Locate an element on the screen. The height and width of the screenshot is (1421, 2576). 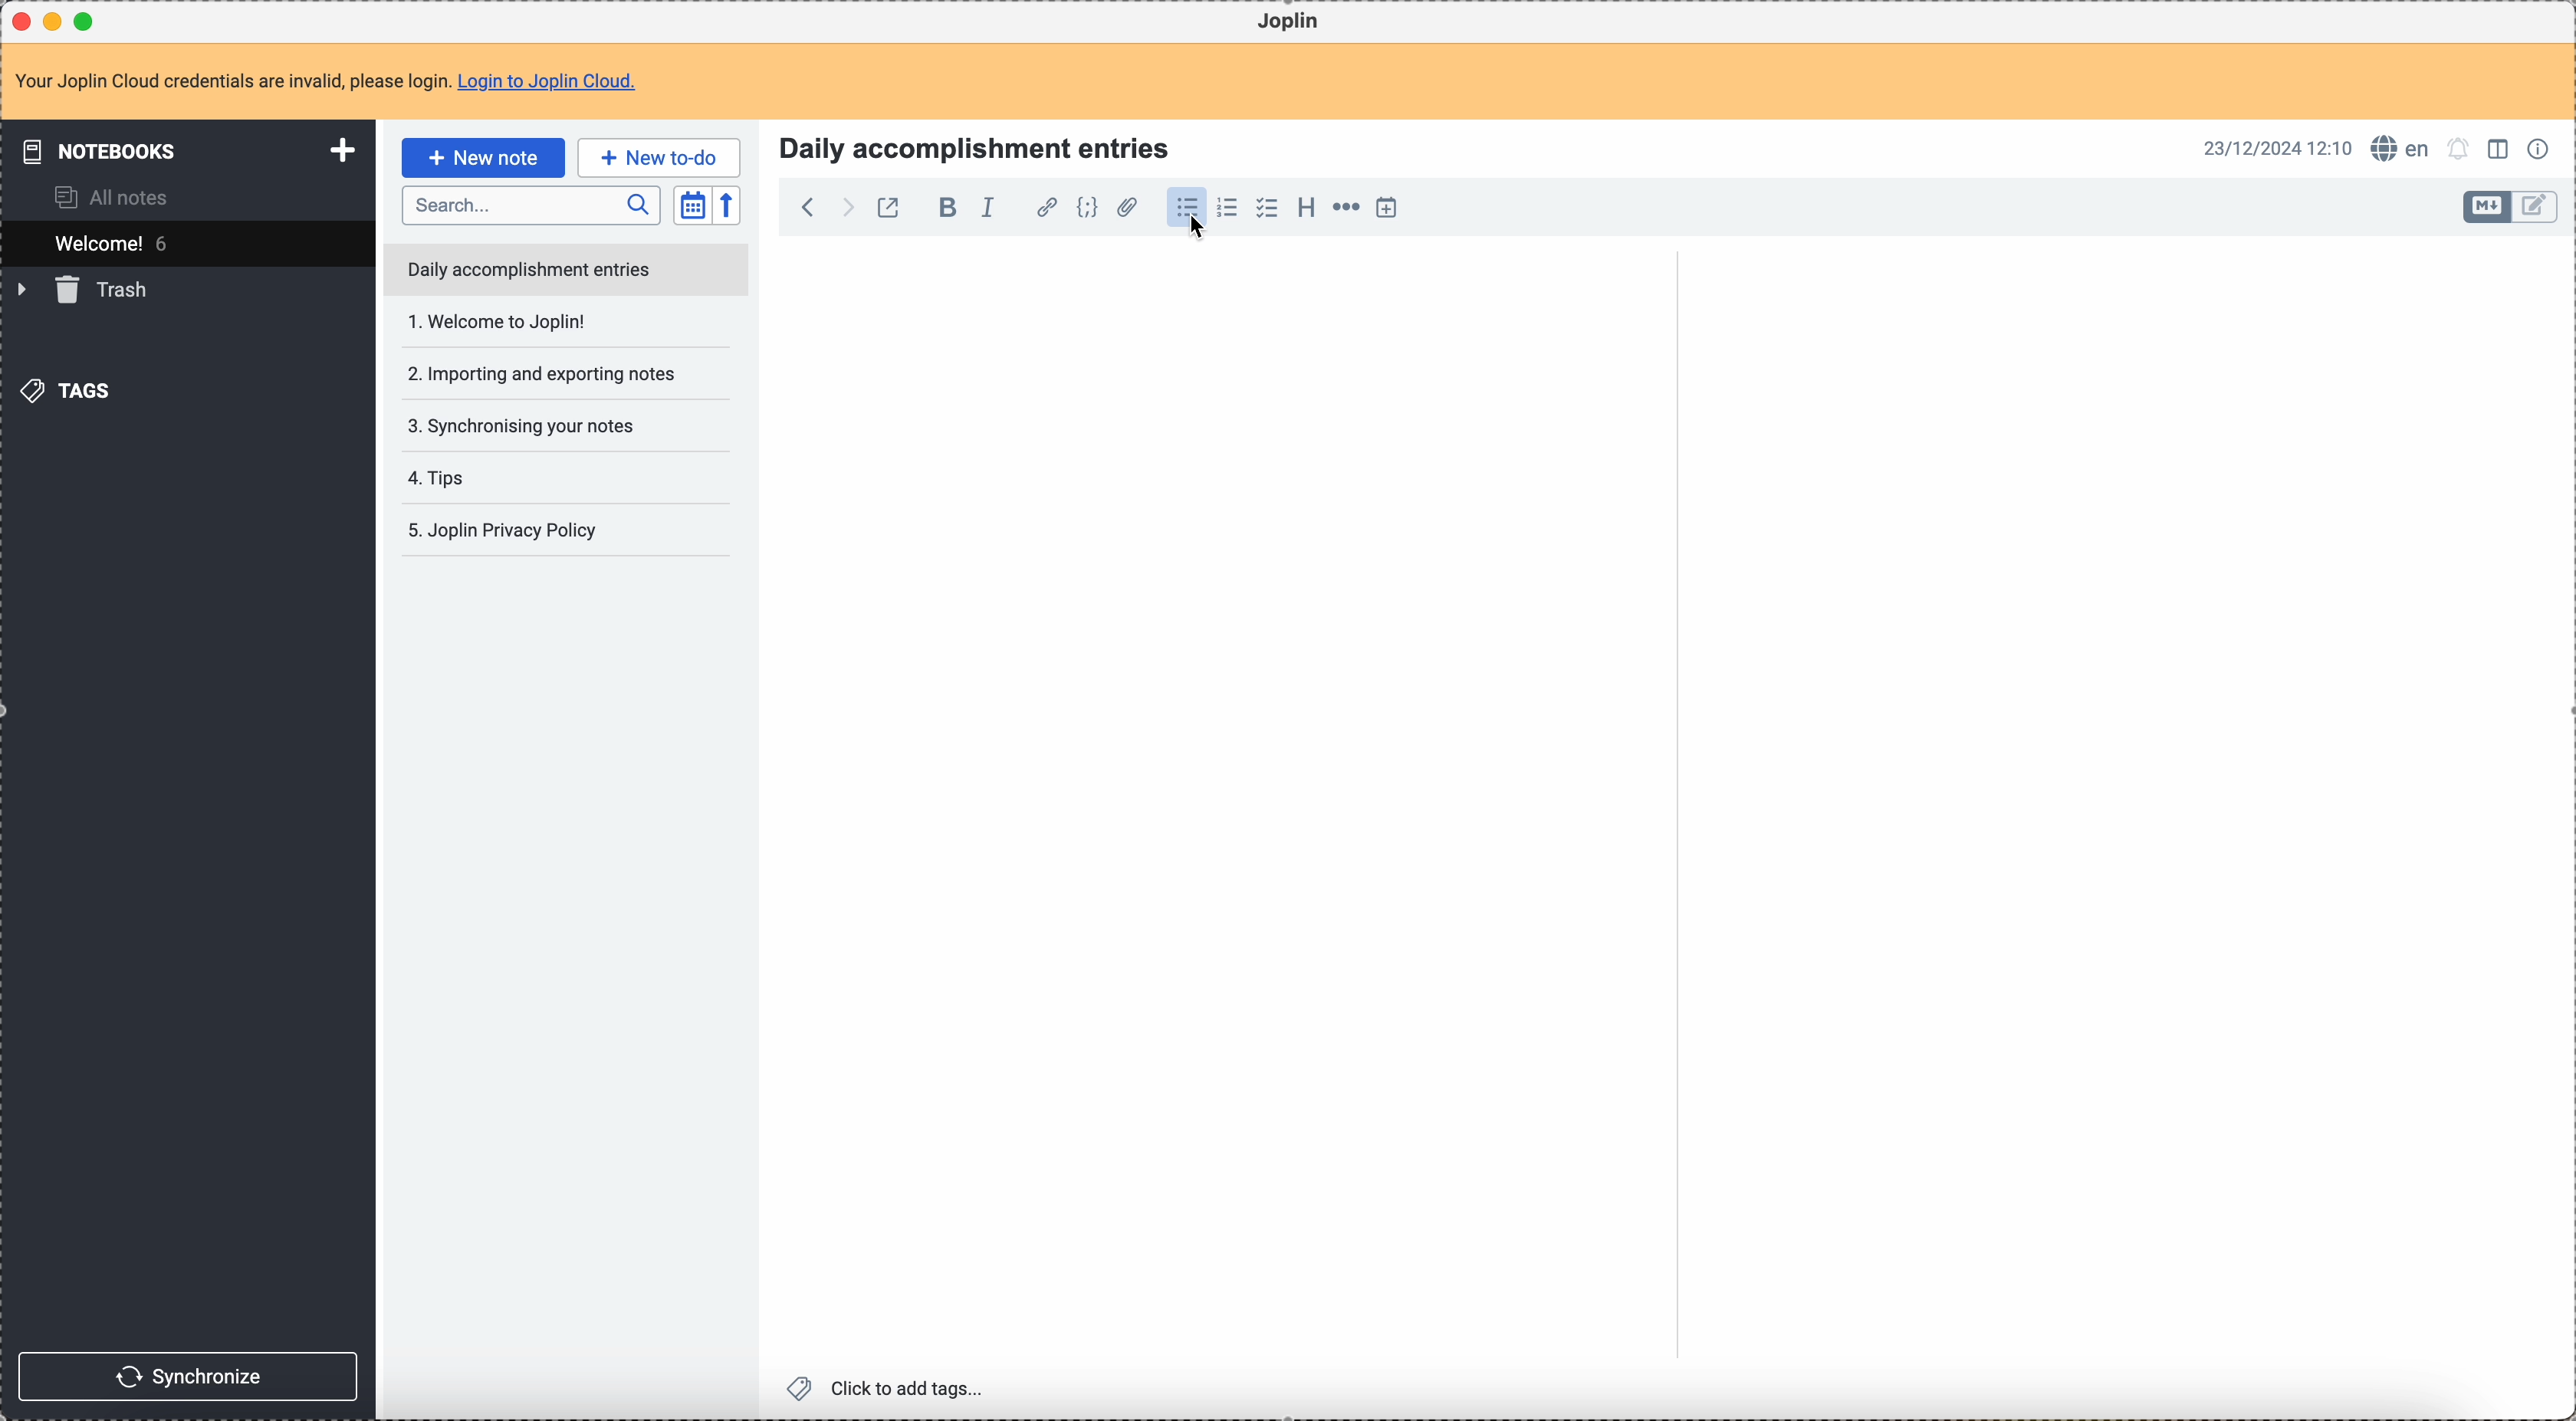
5. Joplin privacy policy is located at coordinates (506, 532).